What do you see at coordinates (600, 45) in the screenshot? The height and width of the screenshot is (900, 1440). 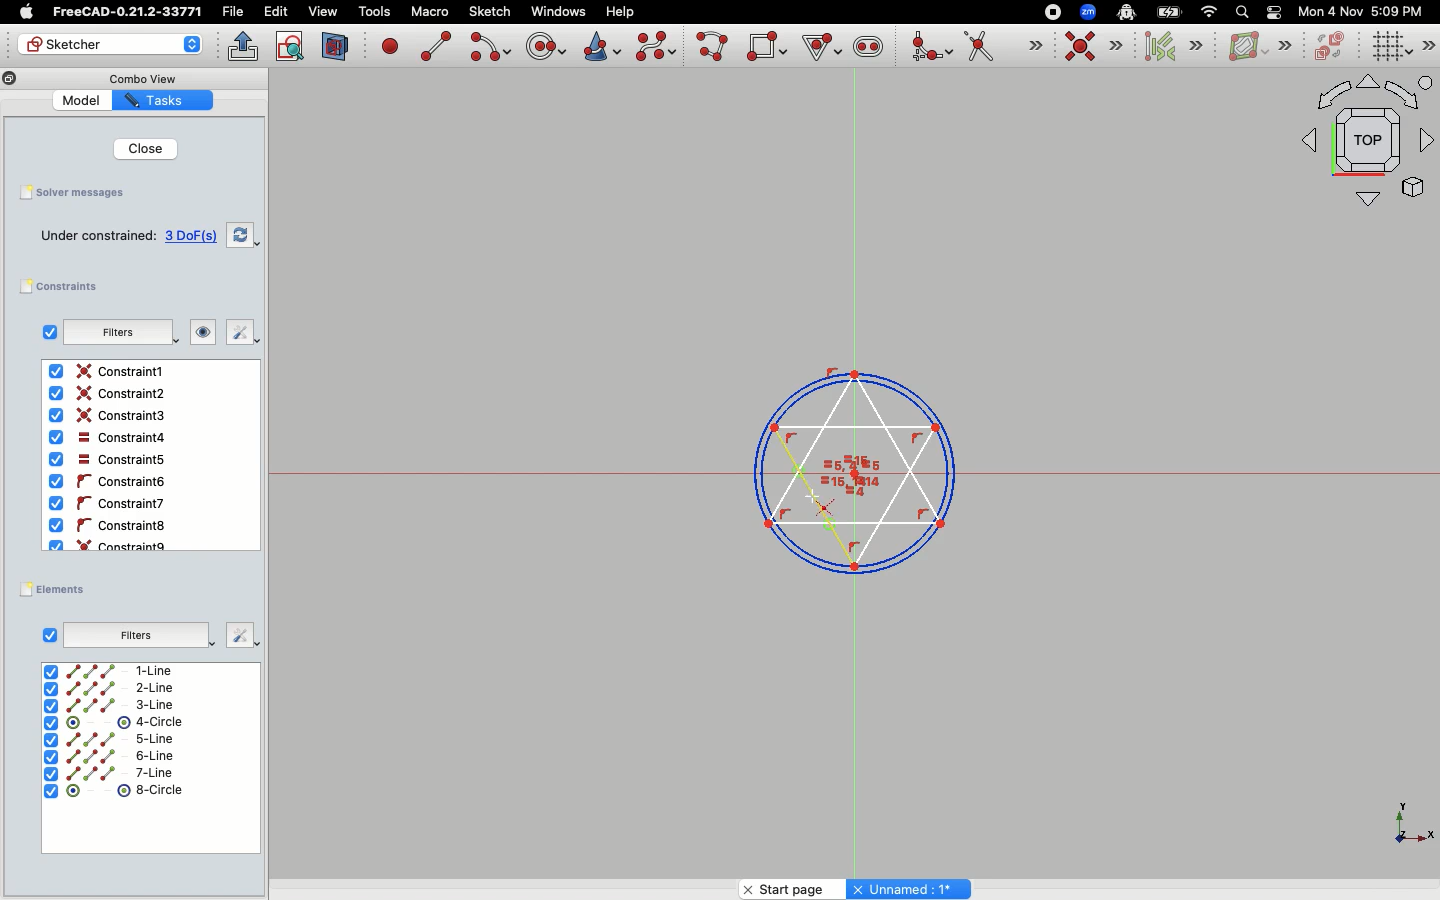 I see `Create conic` at bounding box center [600, 45].